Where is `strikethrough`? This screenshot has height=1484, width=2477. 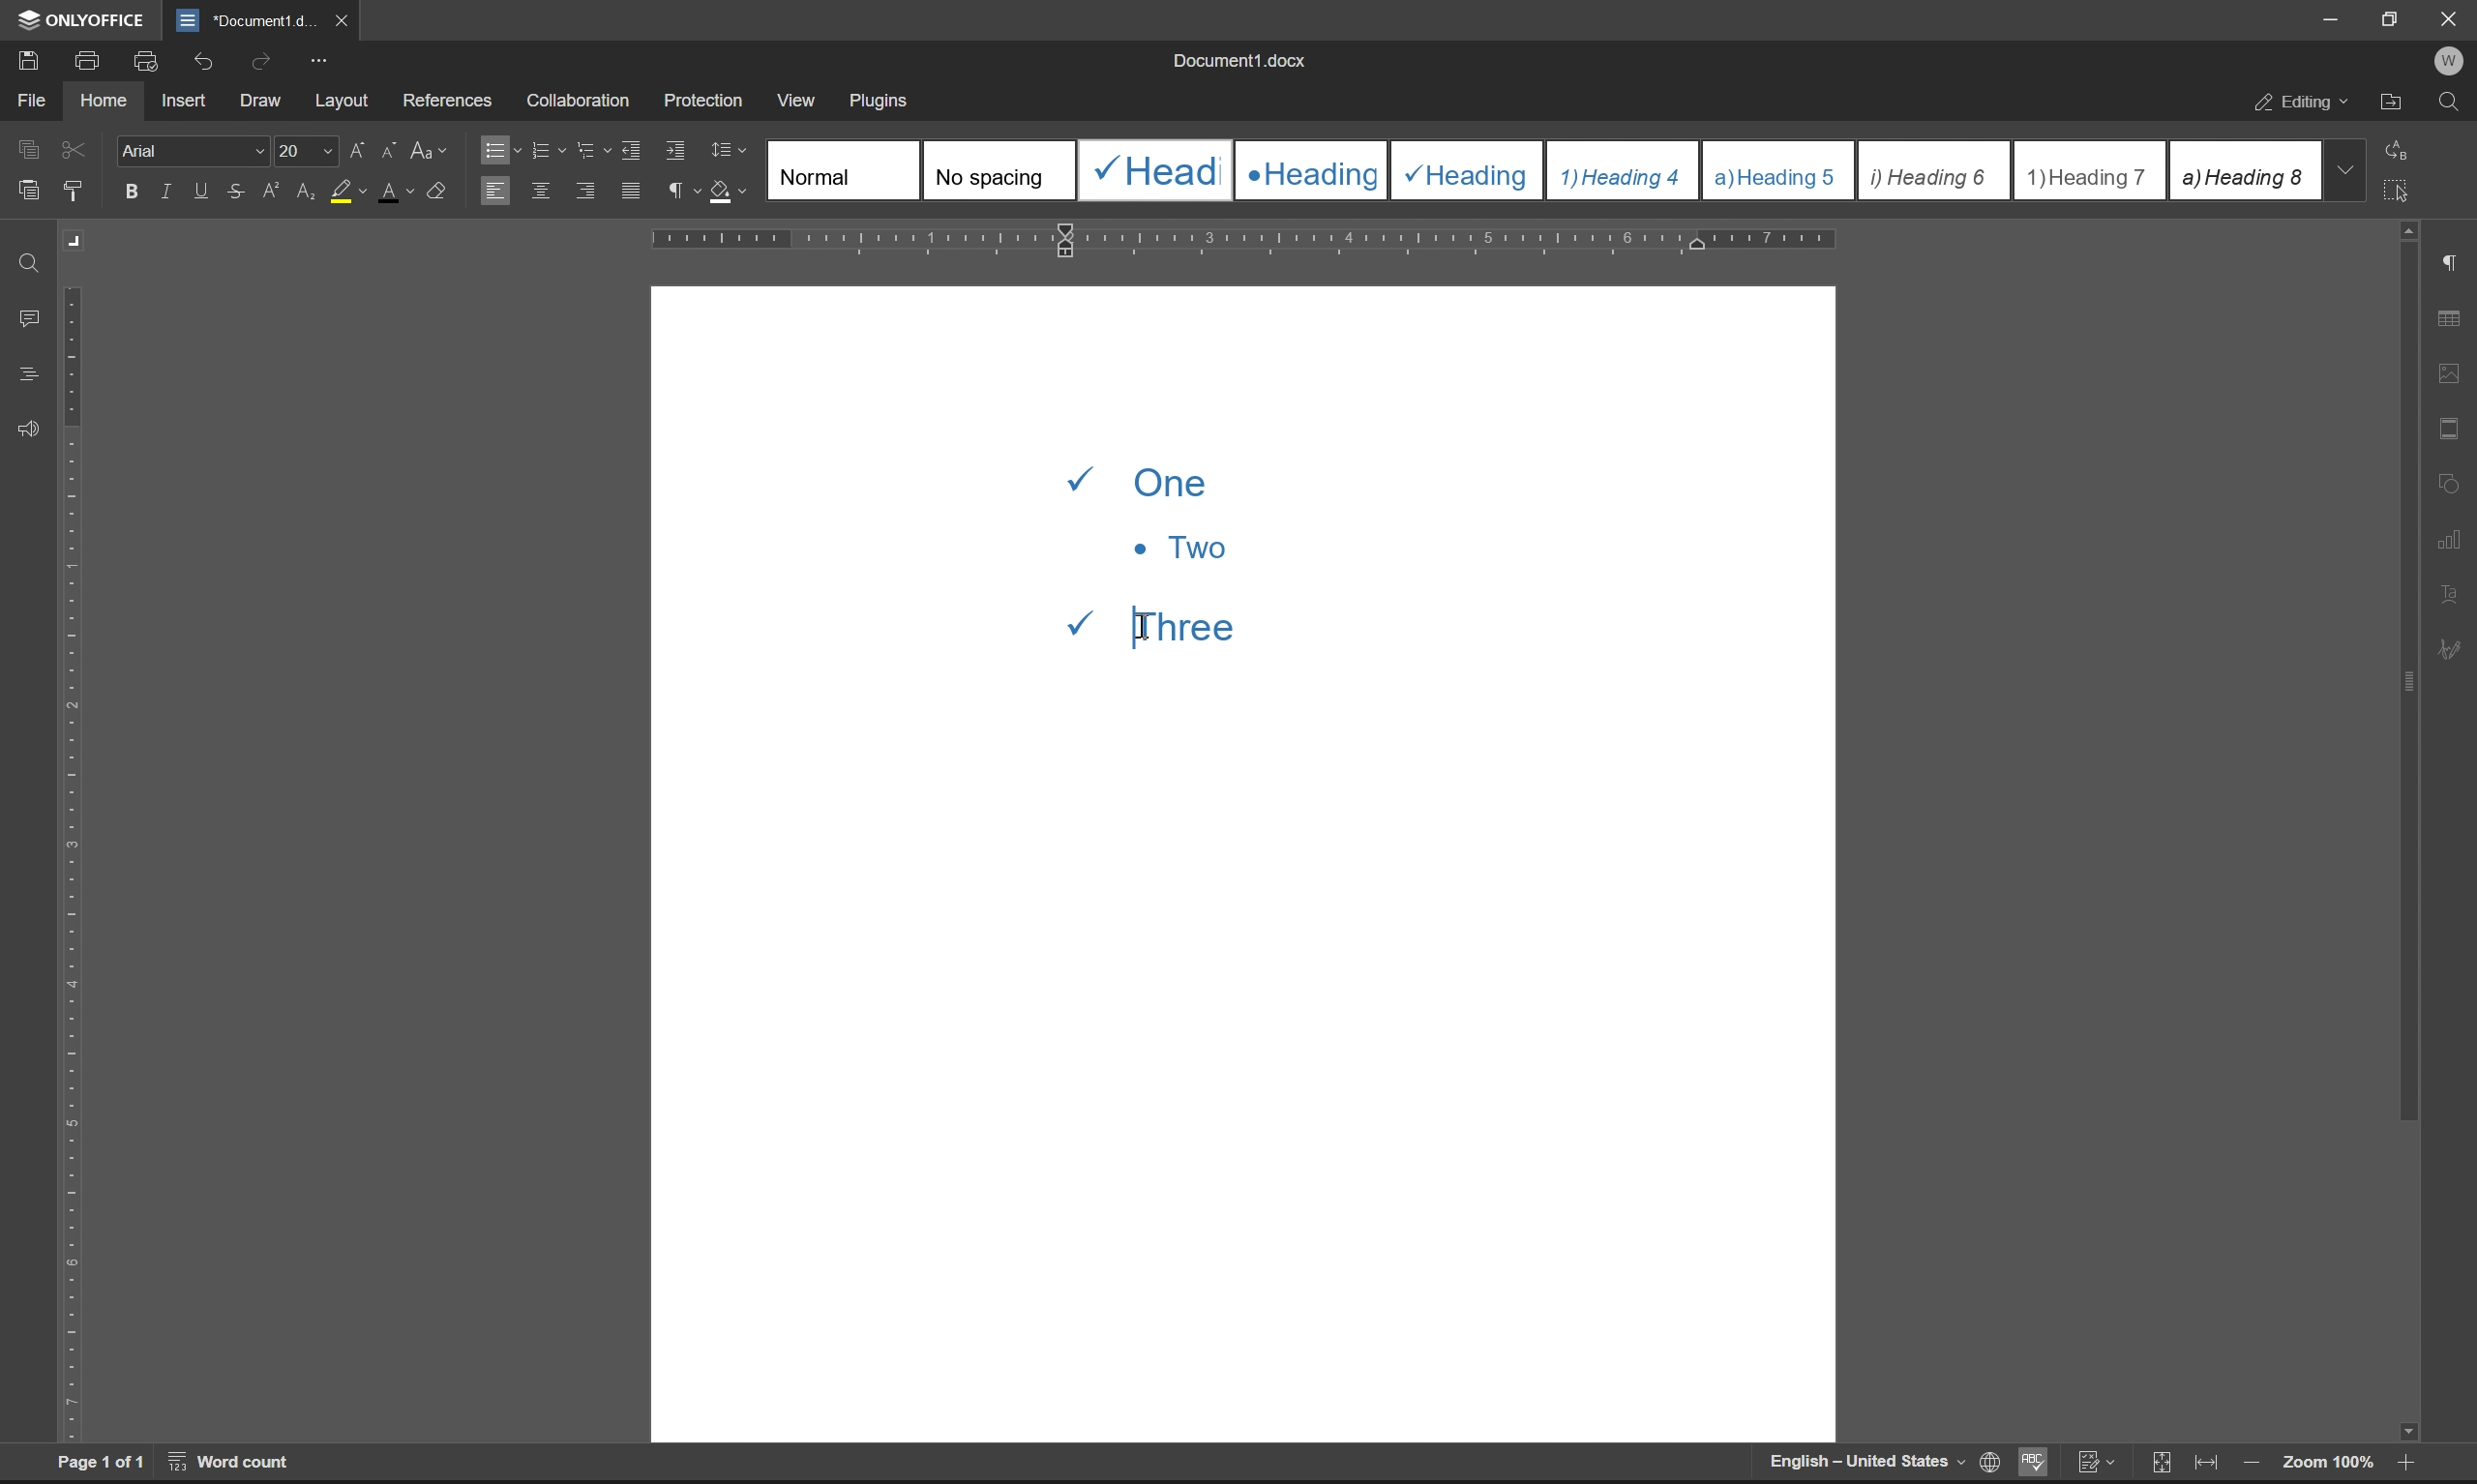
strikethrough is located at coordinates (239, 190).